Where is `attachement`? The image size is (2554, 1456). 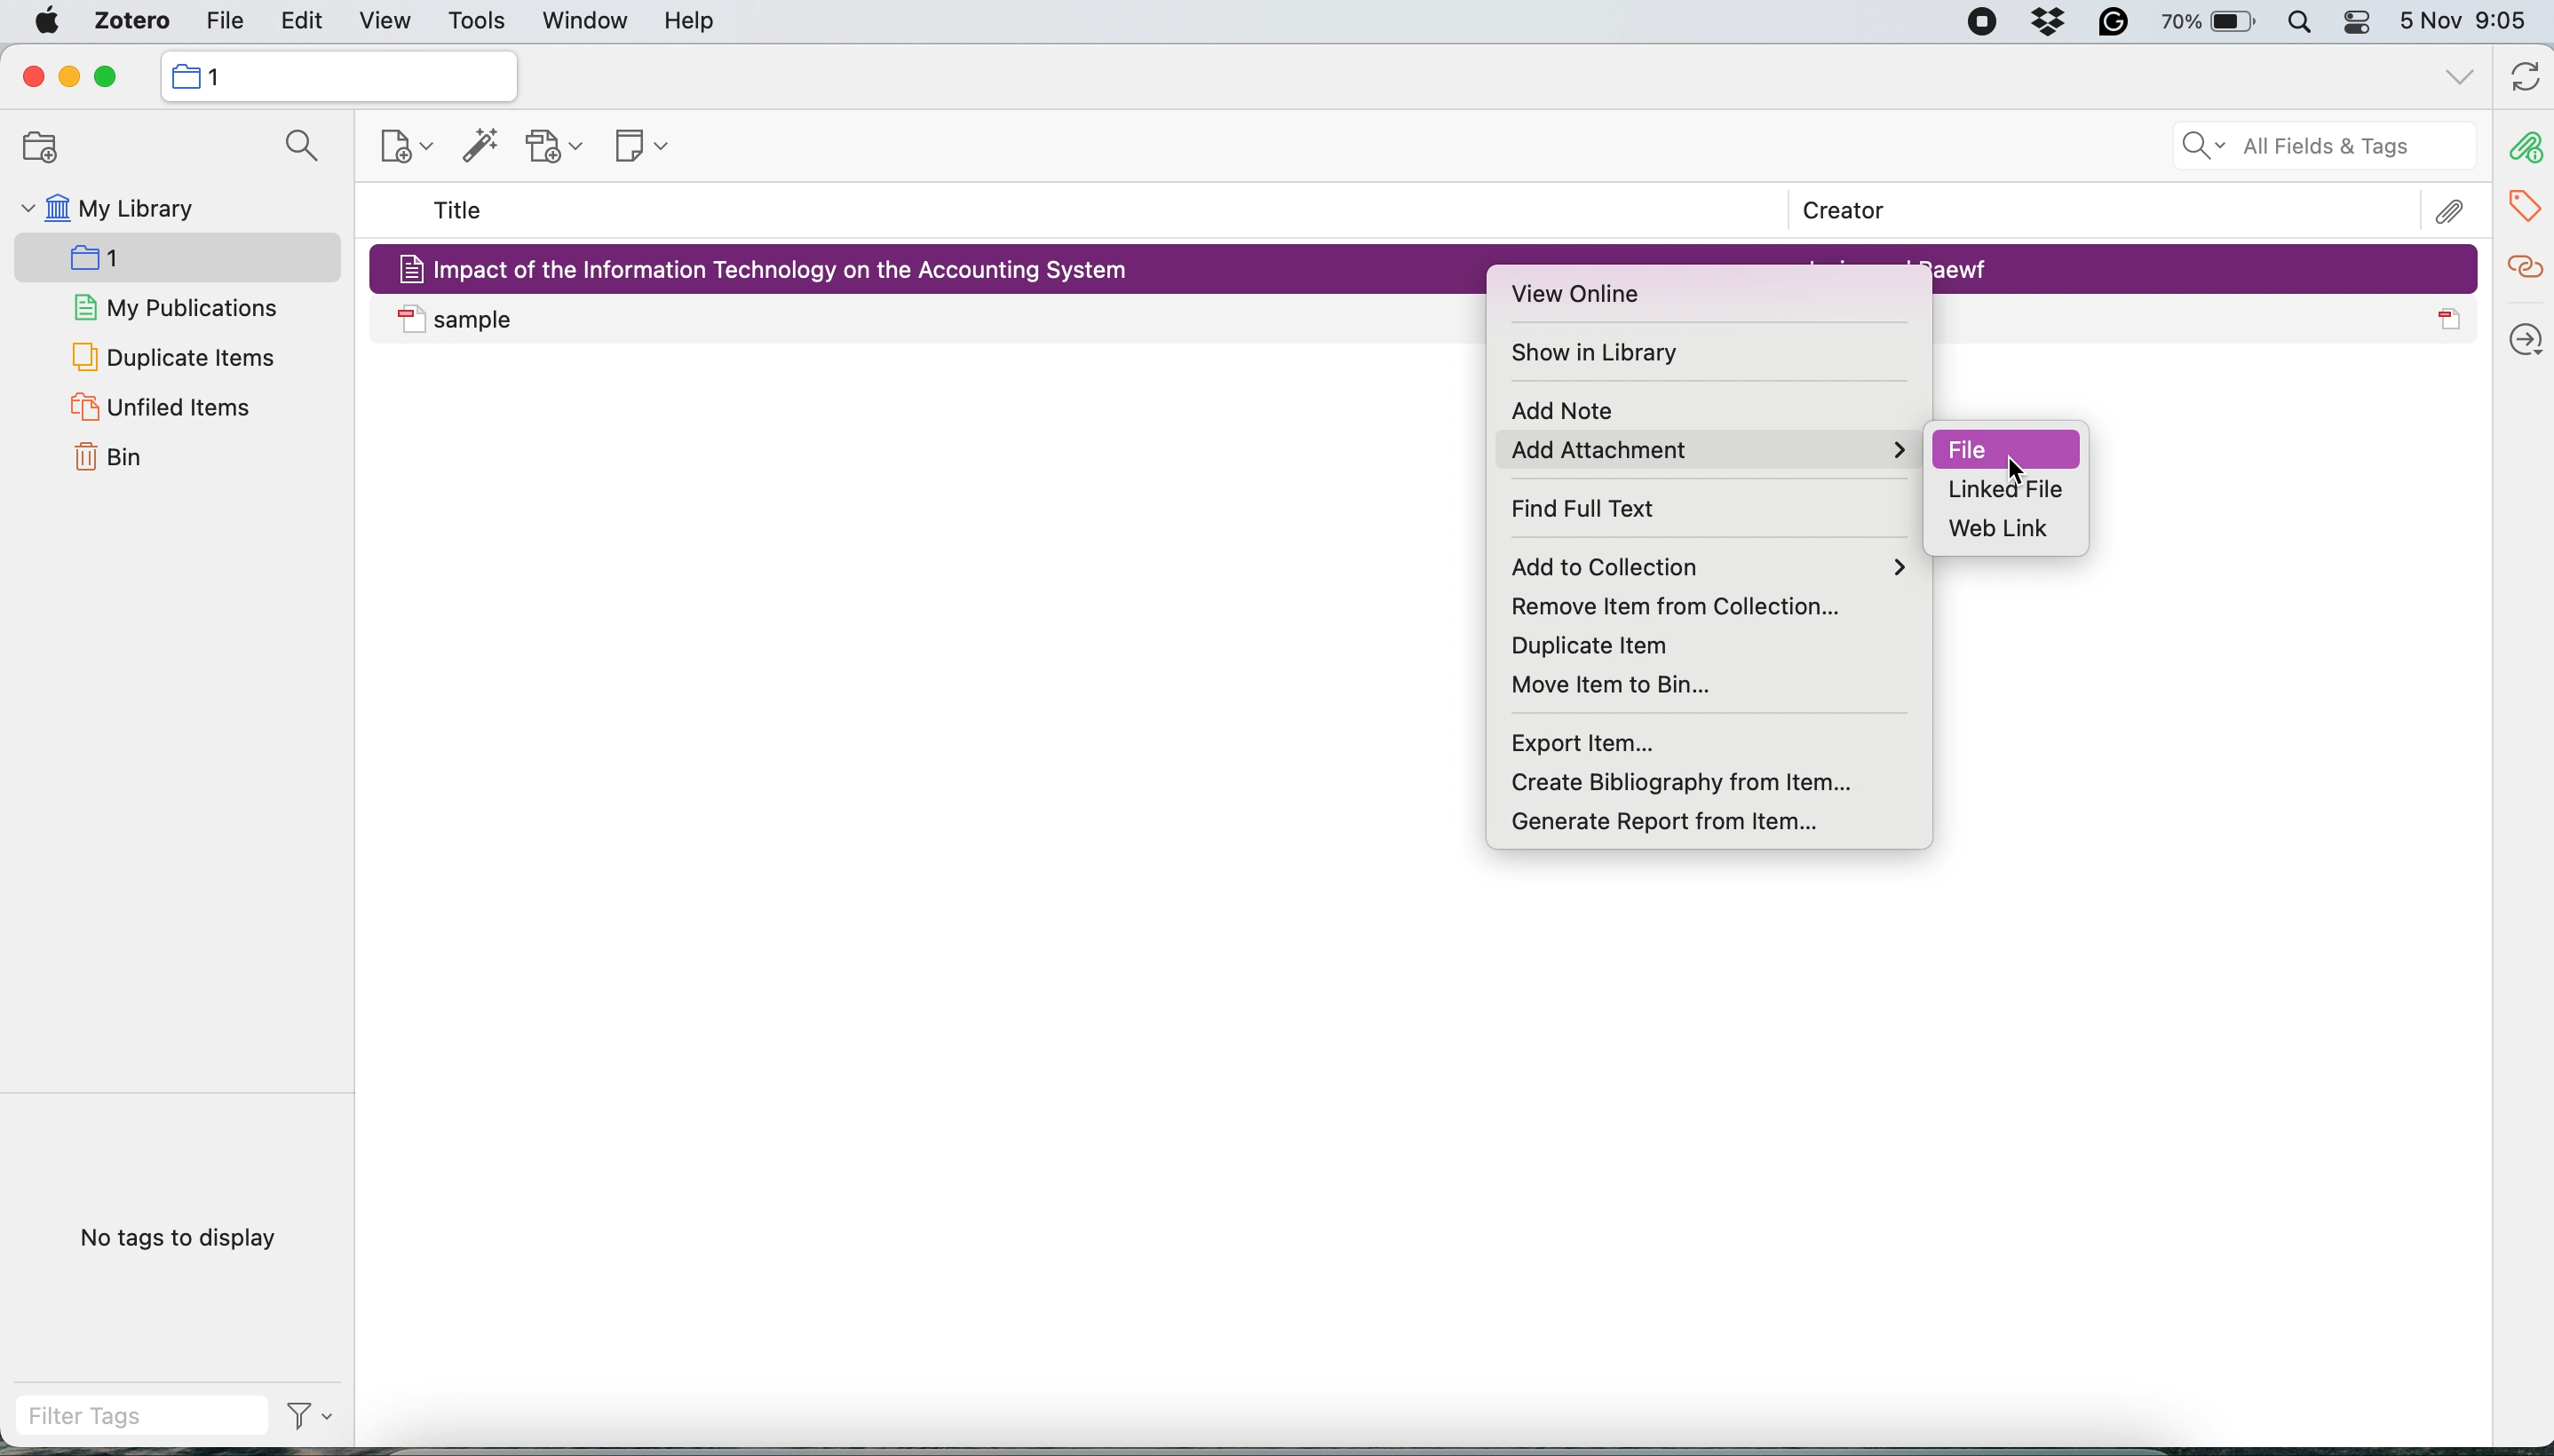 attachement is located at coordinates (2454, 210).